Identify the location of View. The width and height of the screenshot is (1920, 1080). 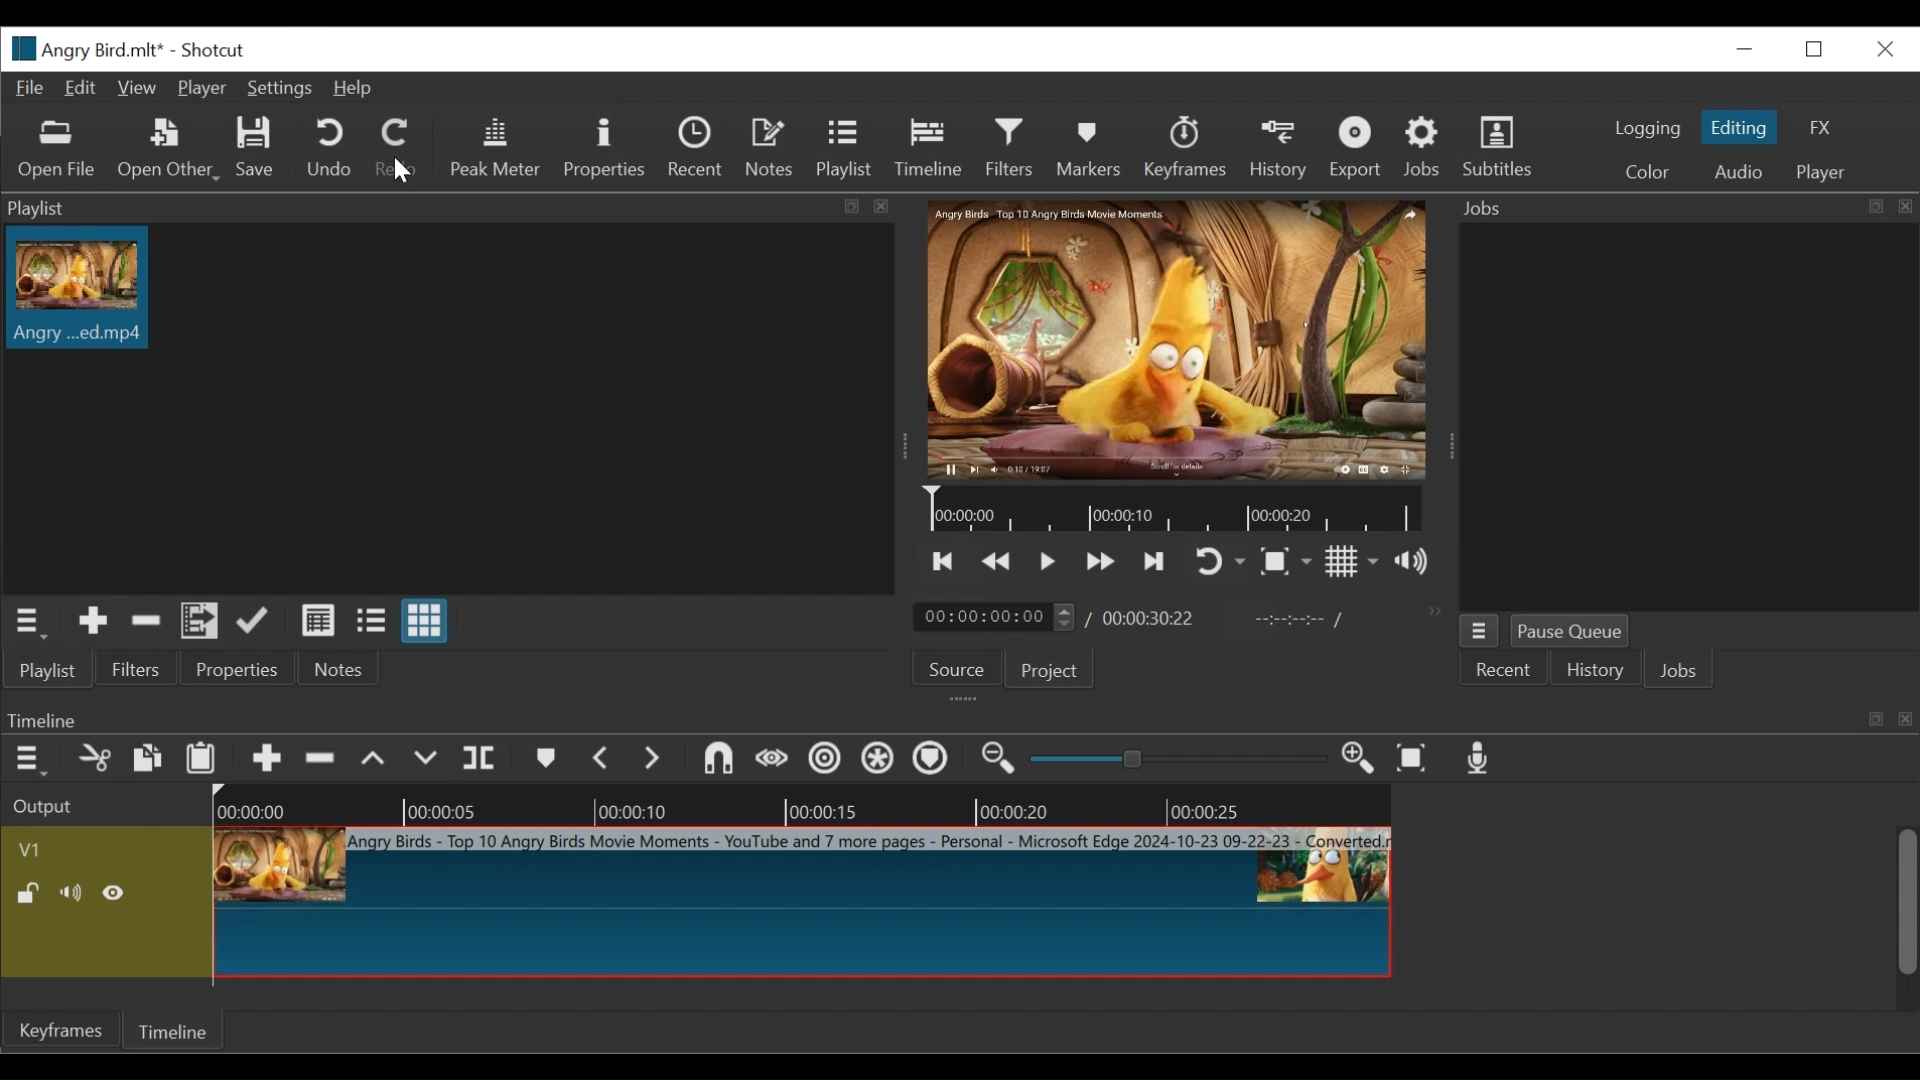
(135, 89).